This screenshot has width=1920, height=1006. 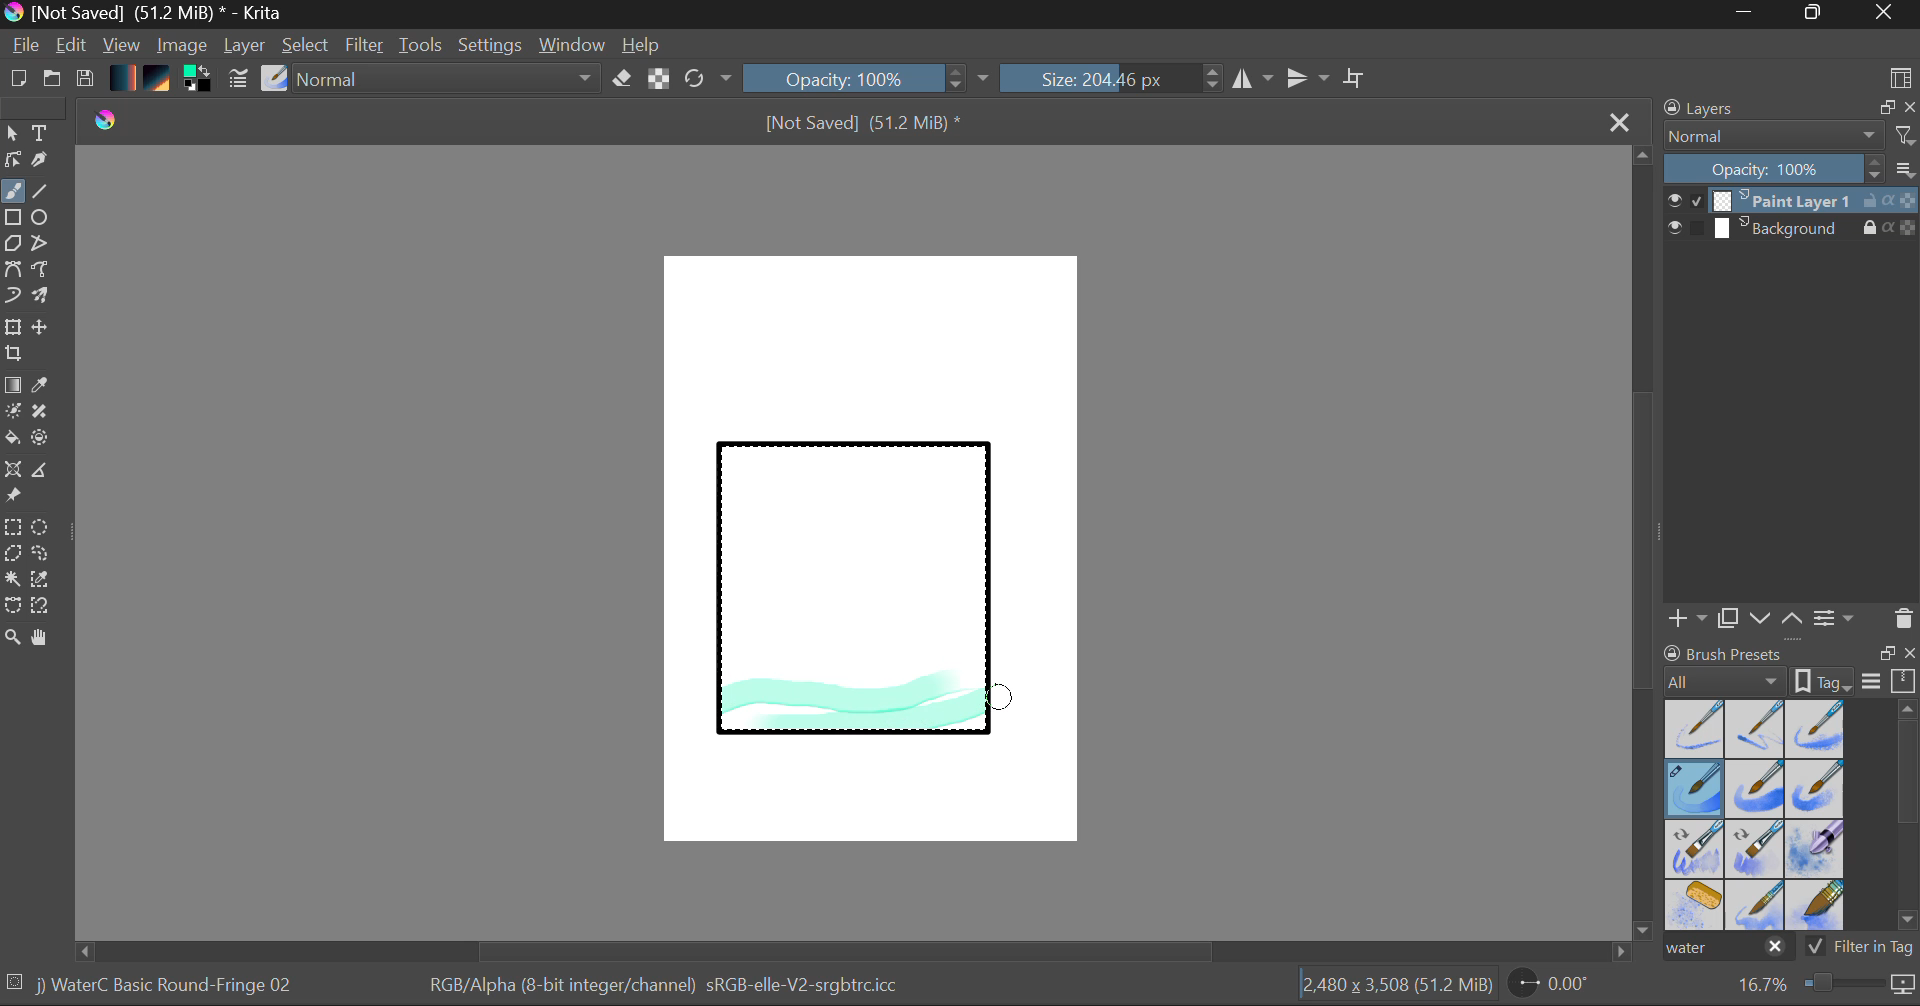 What do you see at coordinates (1560, 987) in the screenshot?
I see `Page Rotation` at bounding box center [1560, 987].